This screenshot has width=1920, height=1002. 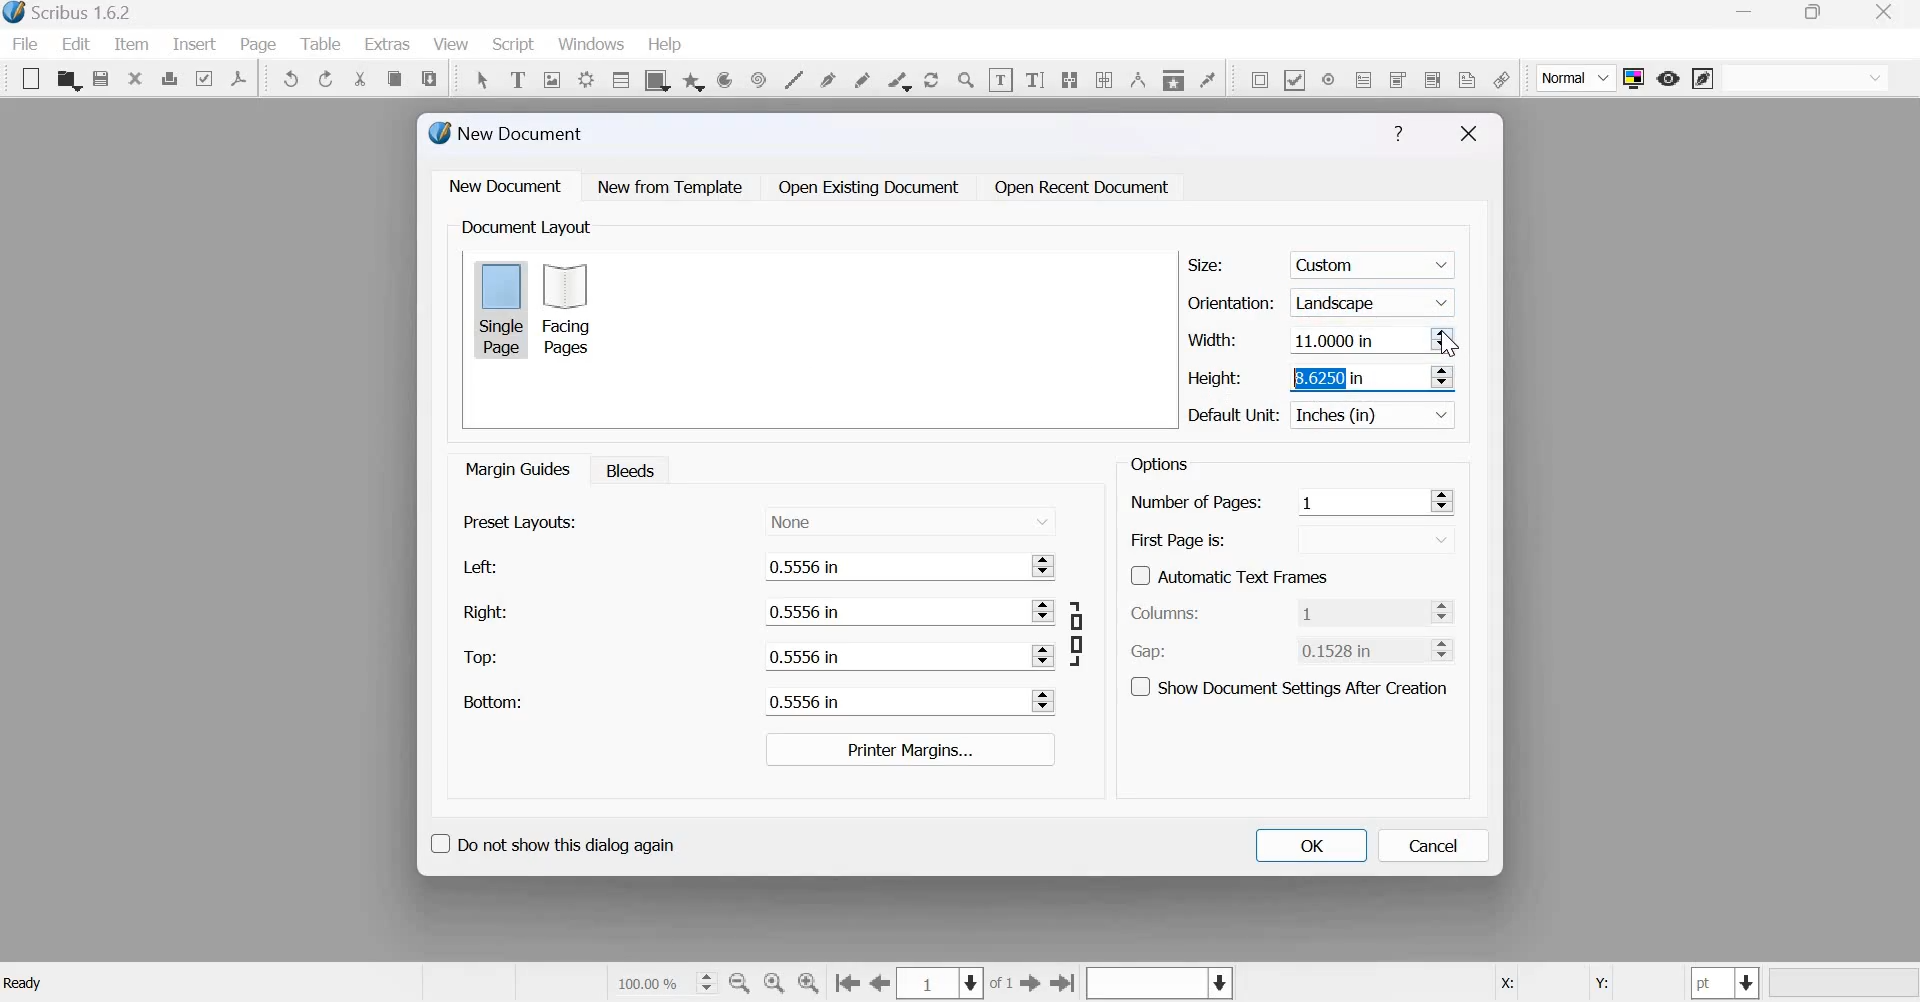 What do you see at coordinates (26, 79) in the screenshot?
I see `New` at bounding box center [26, 79].